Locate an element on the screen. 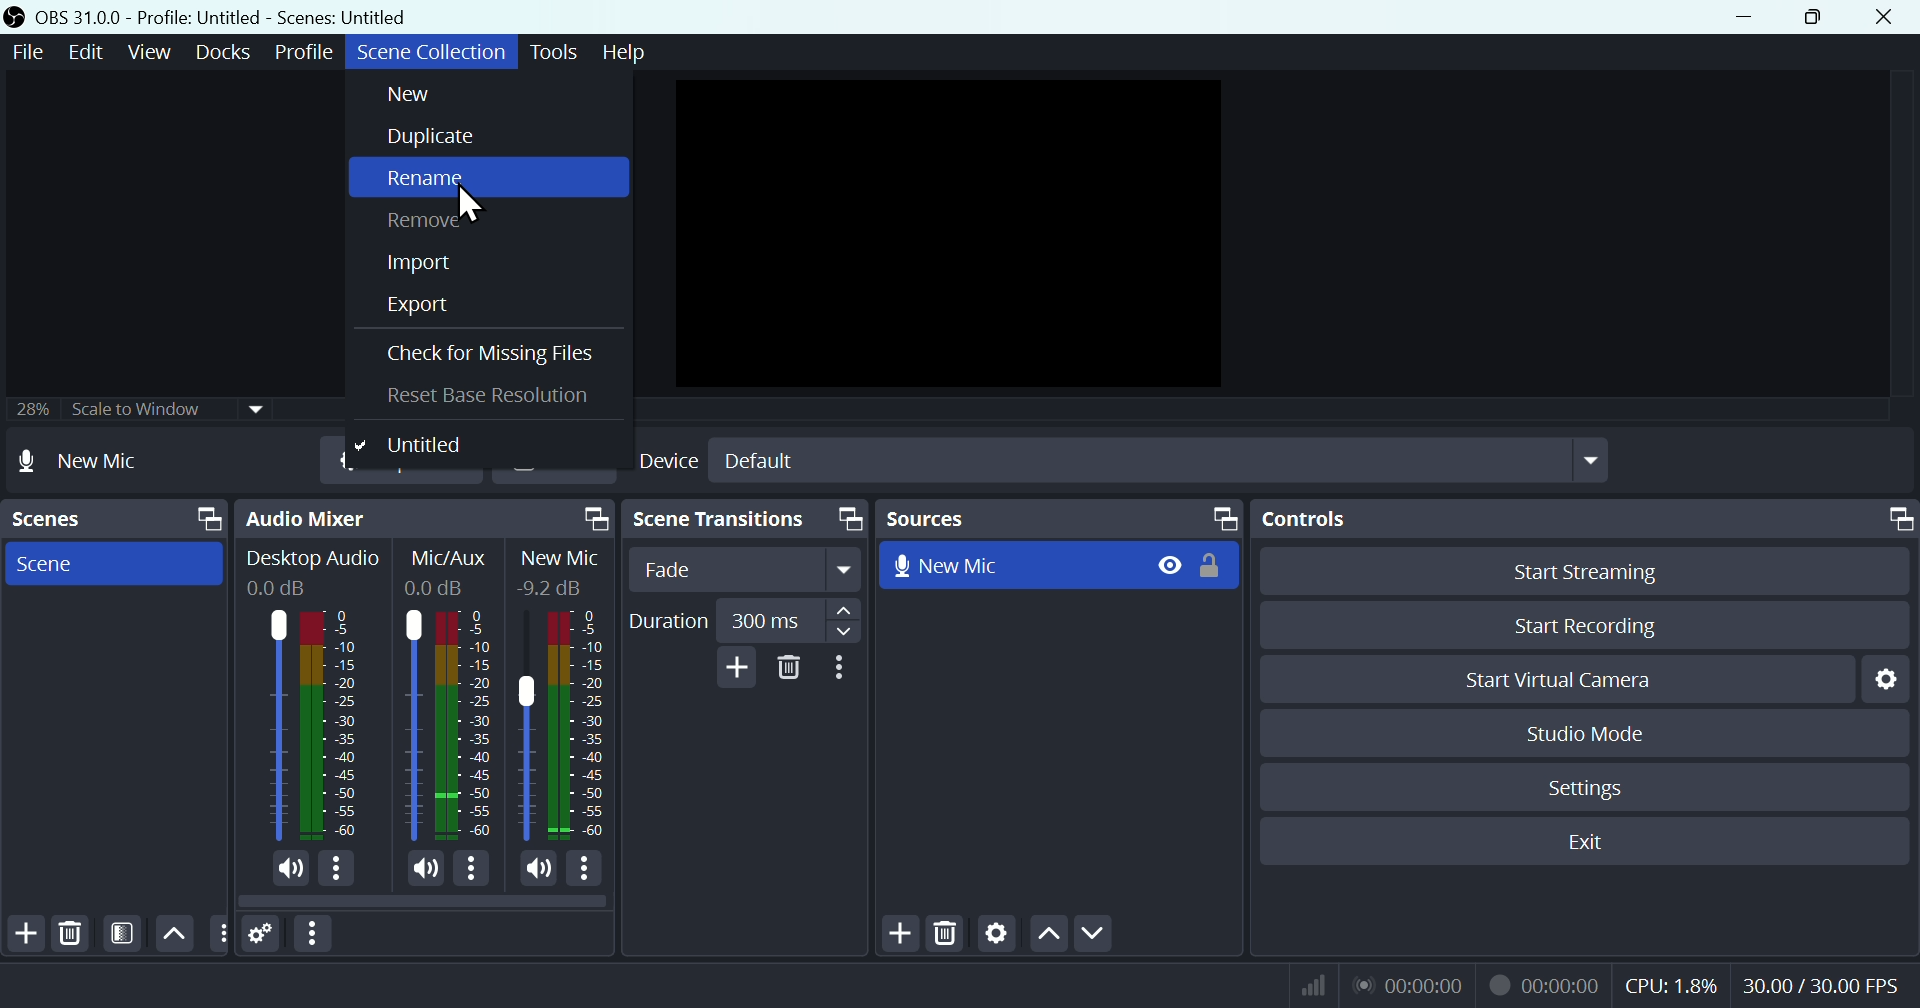 This screenshot has width=1920, height=1008. Remove is located at coordinates (435, 222).